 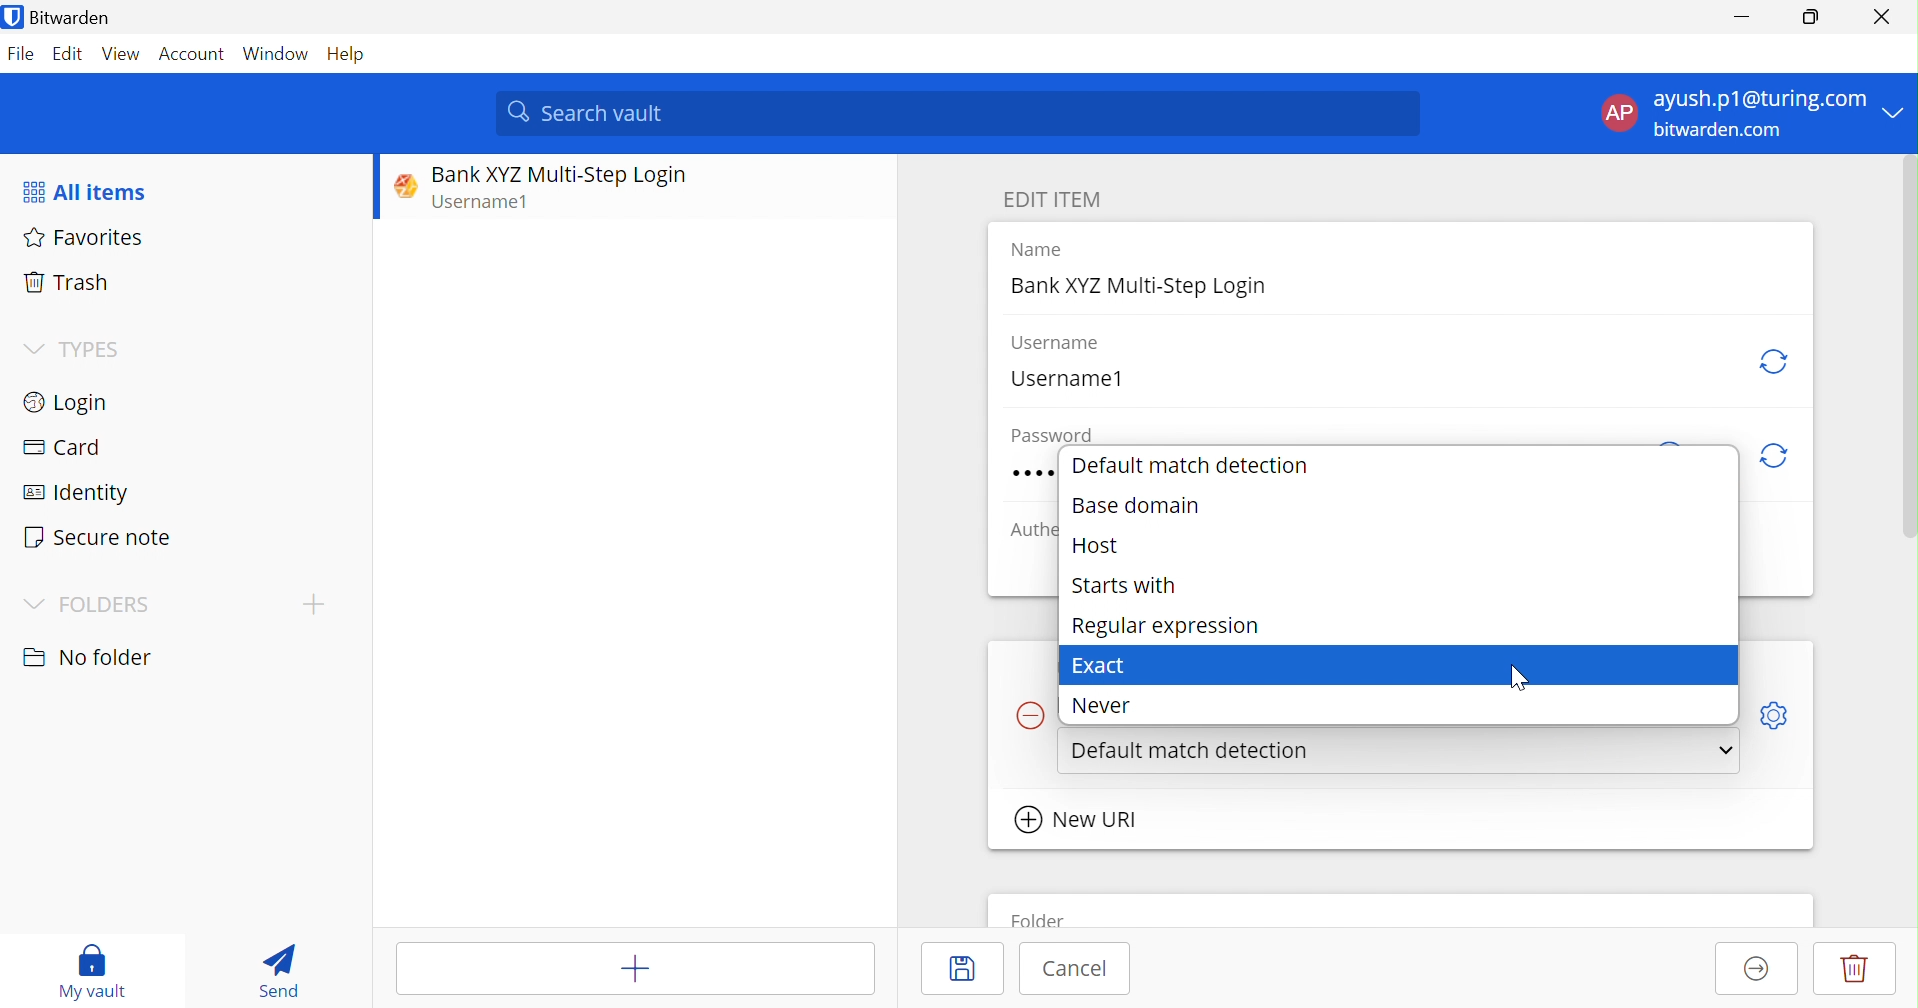 I want to click on Delete, so click(x=1855, y=968).